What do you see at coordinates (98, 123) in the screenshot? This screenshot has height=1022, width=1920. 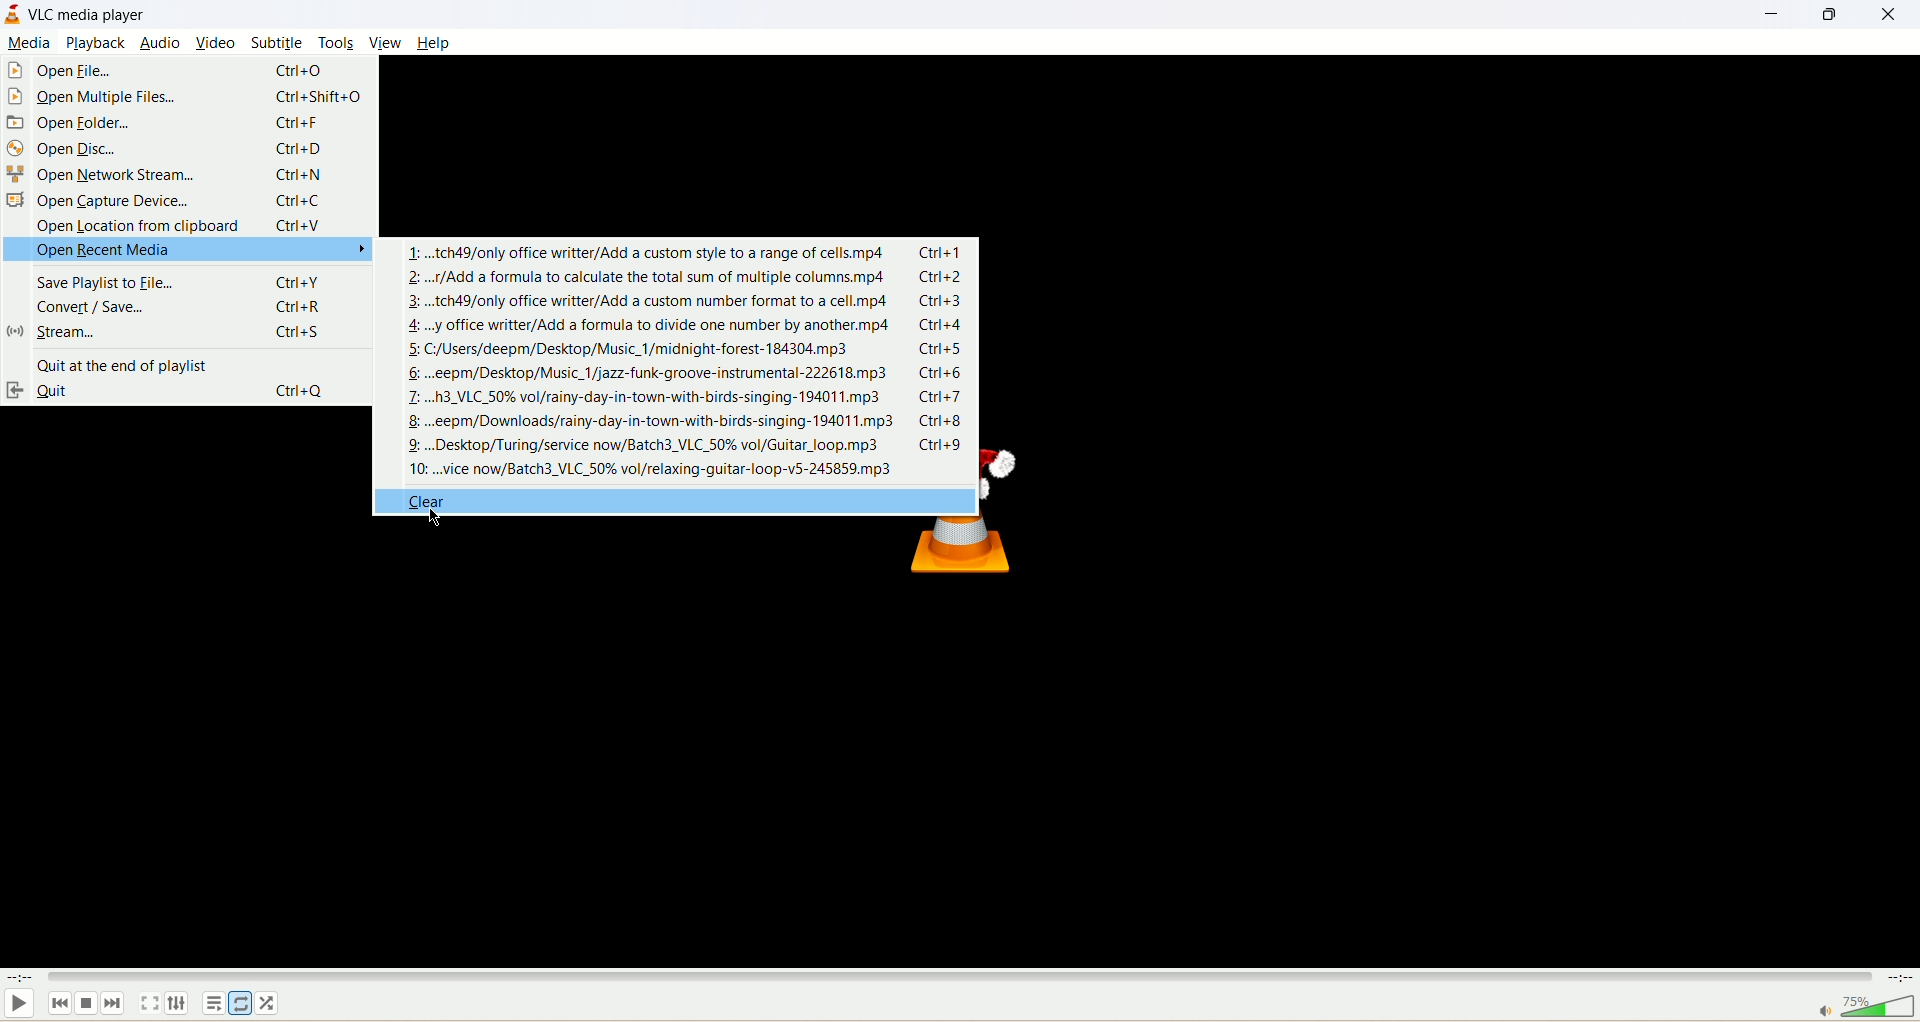 I see `open folder...` at bounding box center [98, 123].